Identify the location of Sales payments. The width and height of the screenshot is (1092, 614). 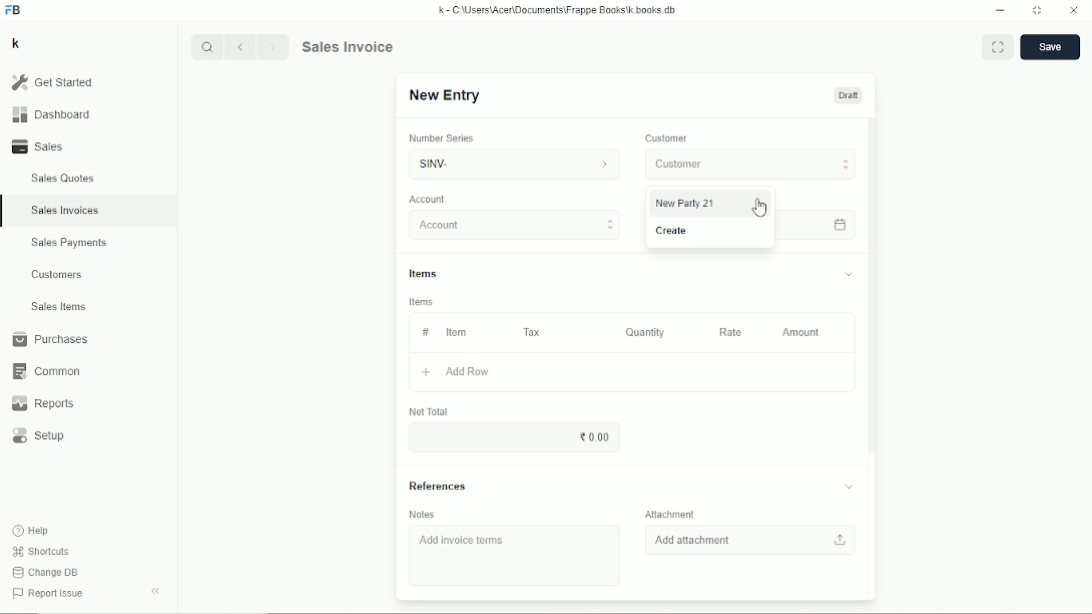
(72, 243).